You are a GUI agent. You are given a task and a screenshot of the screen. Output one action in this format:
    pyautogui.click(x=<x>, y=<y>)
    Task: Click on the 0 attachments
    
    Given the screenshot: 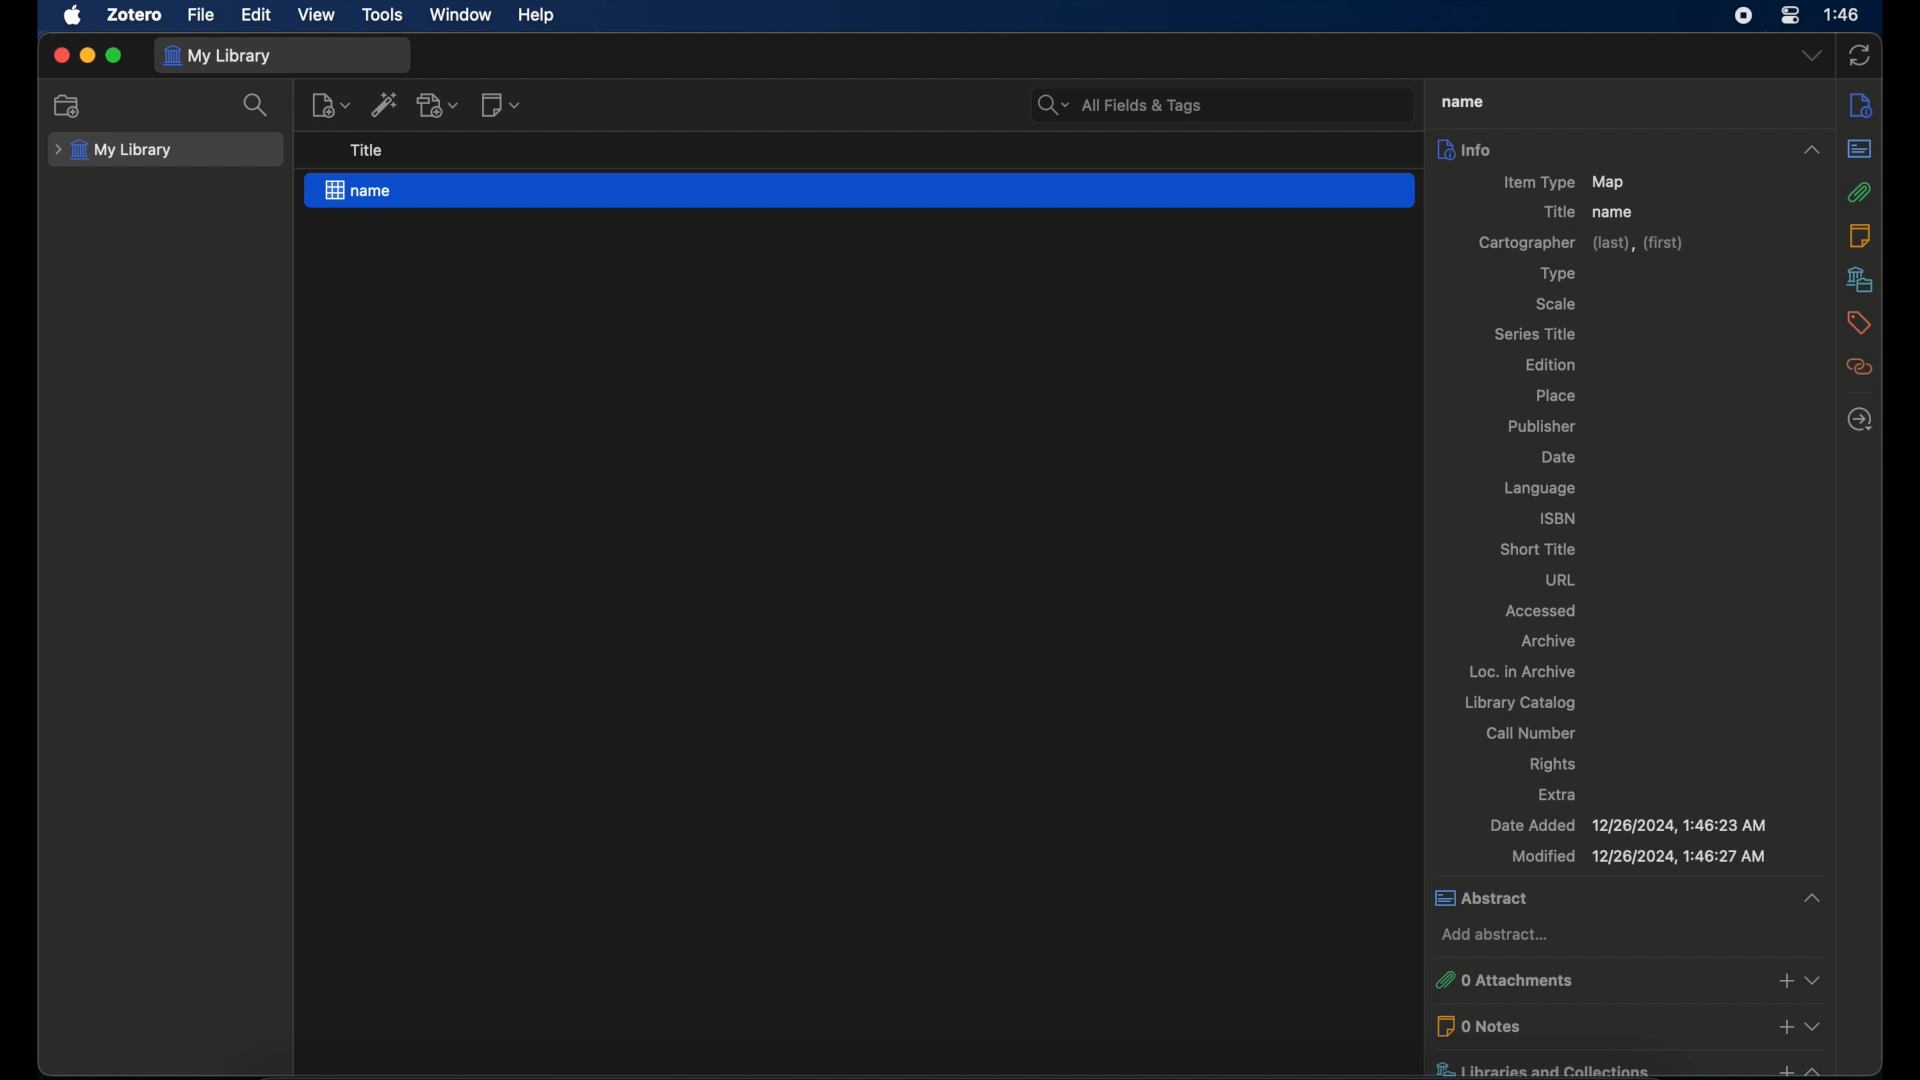 What is the action you would take?
    pyautogui.click(x=1576, y=979)
    